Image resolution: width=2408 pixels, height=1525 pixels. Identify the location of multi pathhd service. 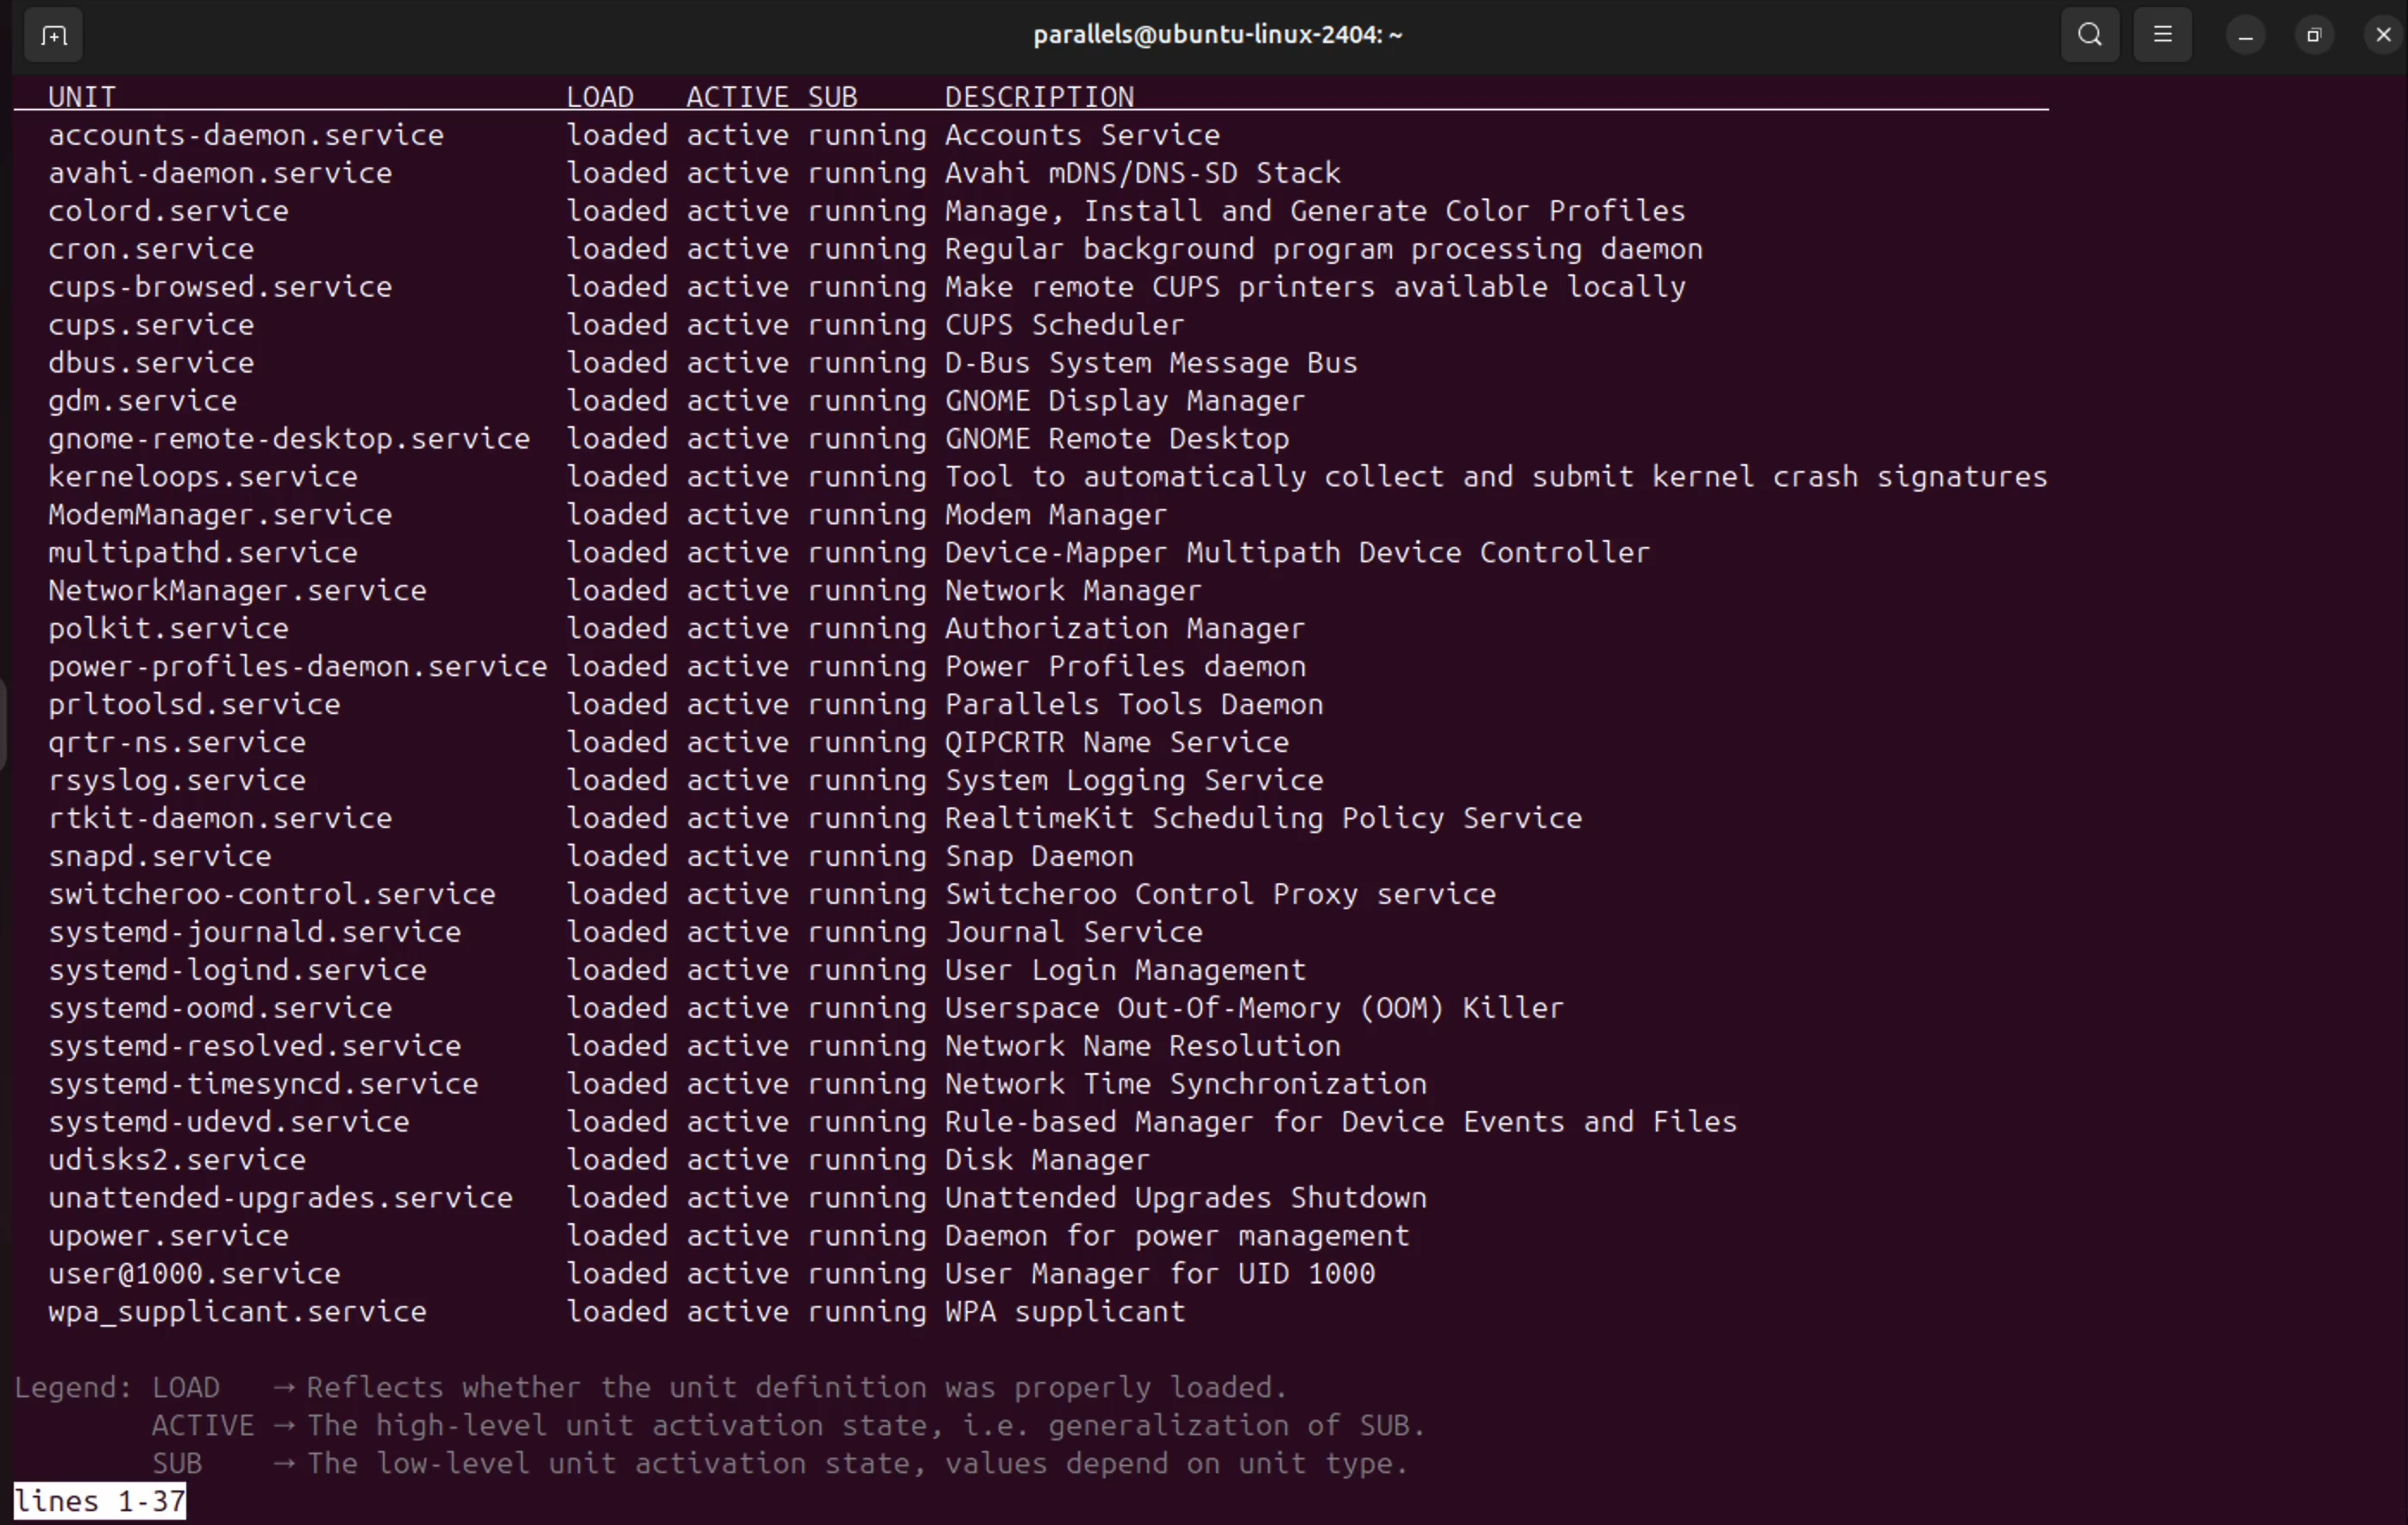
(243, 554).